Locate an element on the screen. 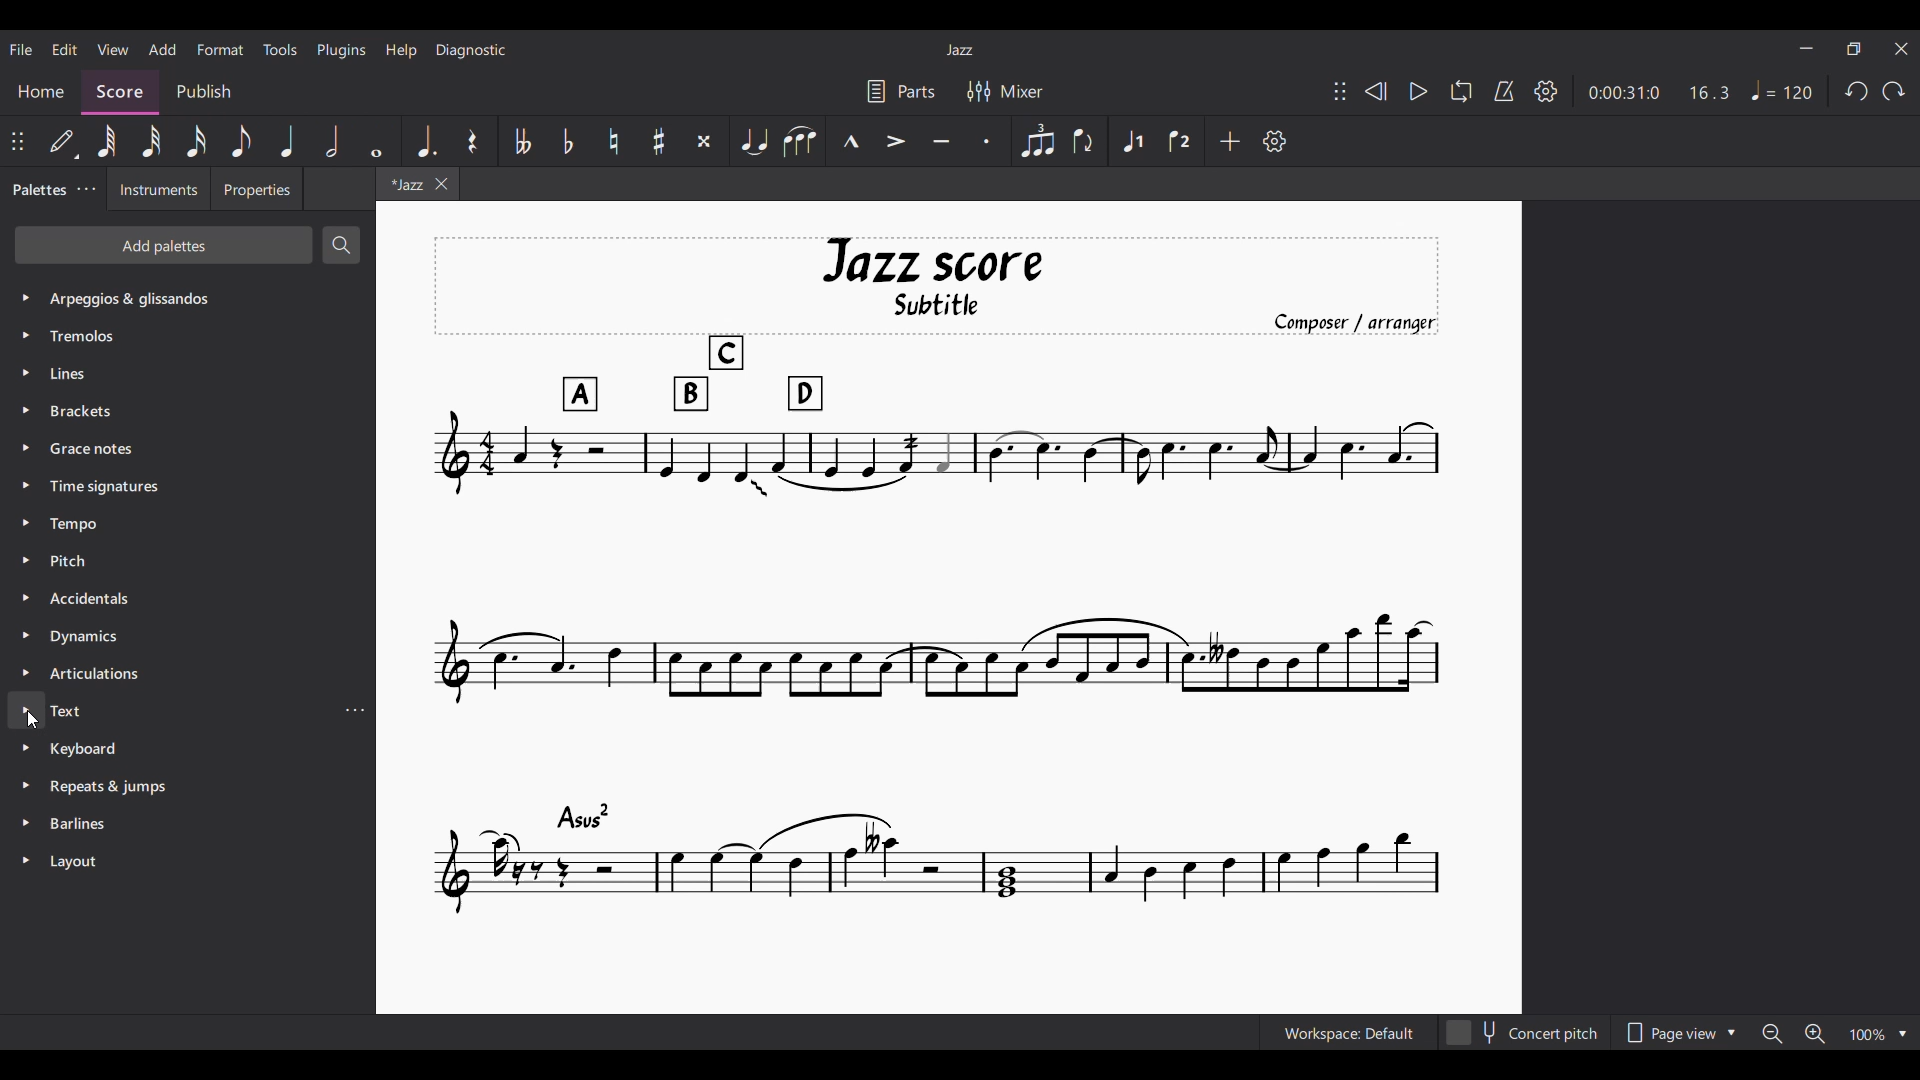 This screenshot has height=1080, width=1920. Voice 1 is located at coordinates (1132, 141).